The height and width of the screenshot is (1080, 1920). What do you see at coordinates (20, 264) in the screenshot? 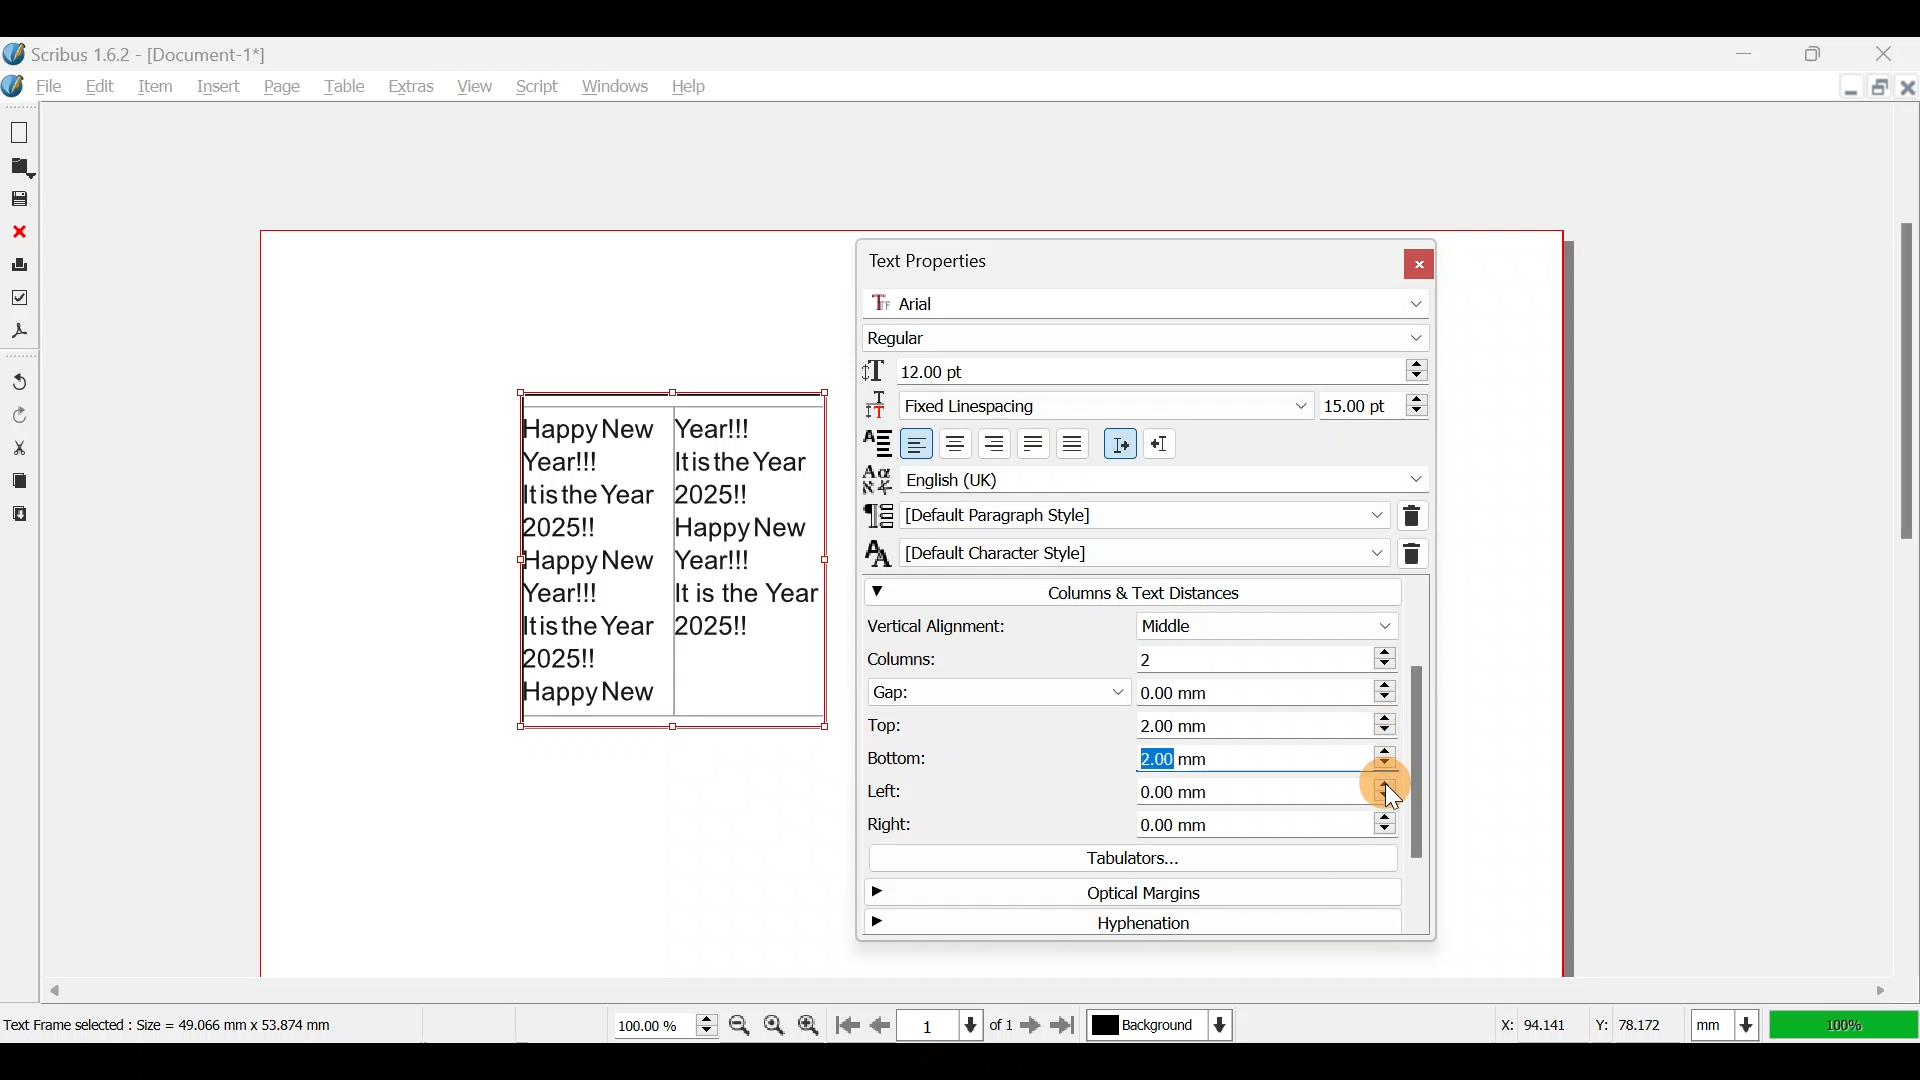
I see `Print` at bounding box center [20, 264].